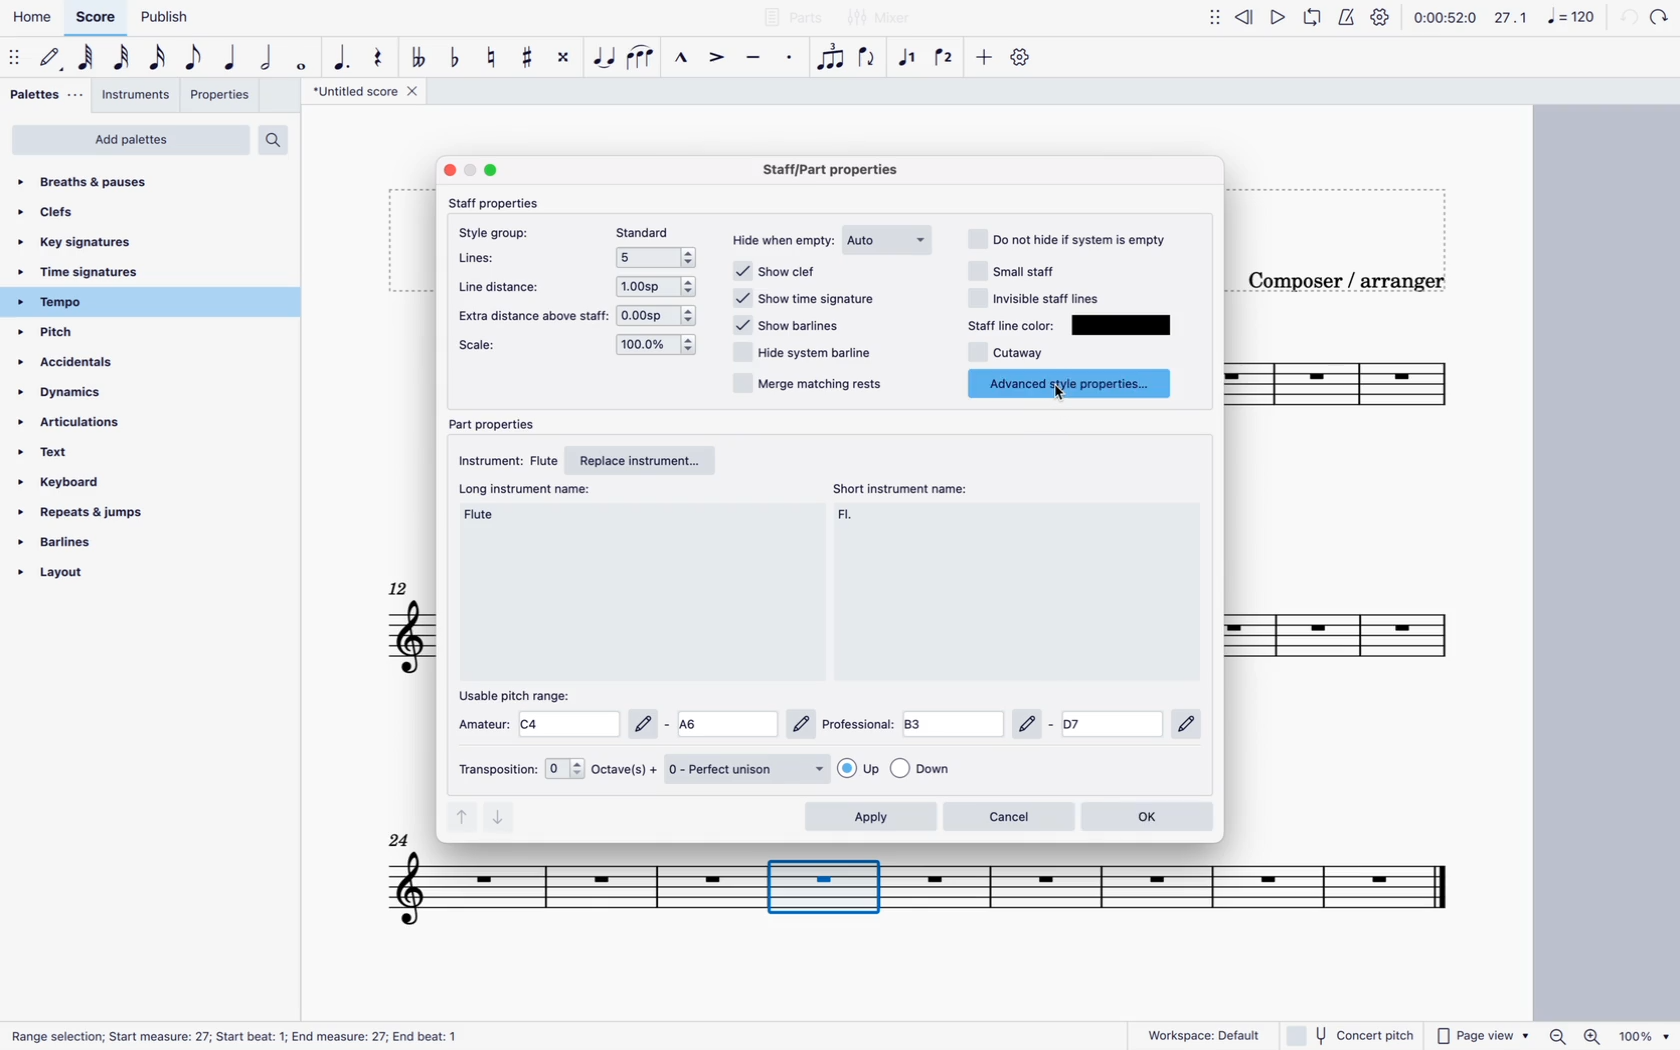 The height and width of the screenshot is (1050, 1680). What do you see at coordinates (277, 140) in the screenshot?
I see `search` at bounding box center [277, 140].